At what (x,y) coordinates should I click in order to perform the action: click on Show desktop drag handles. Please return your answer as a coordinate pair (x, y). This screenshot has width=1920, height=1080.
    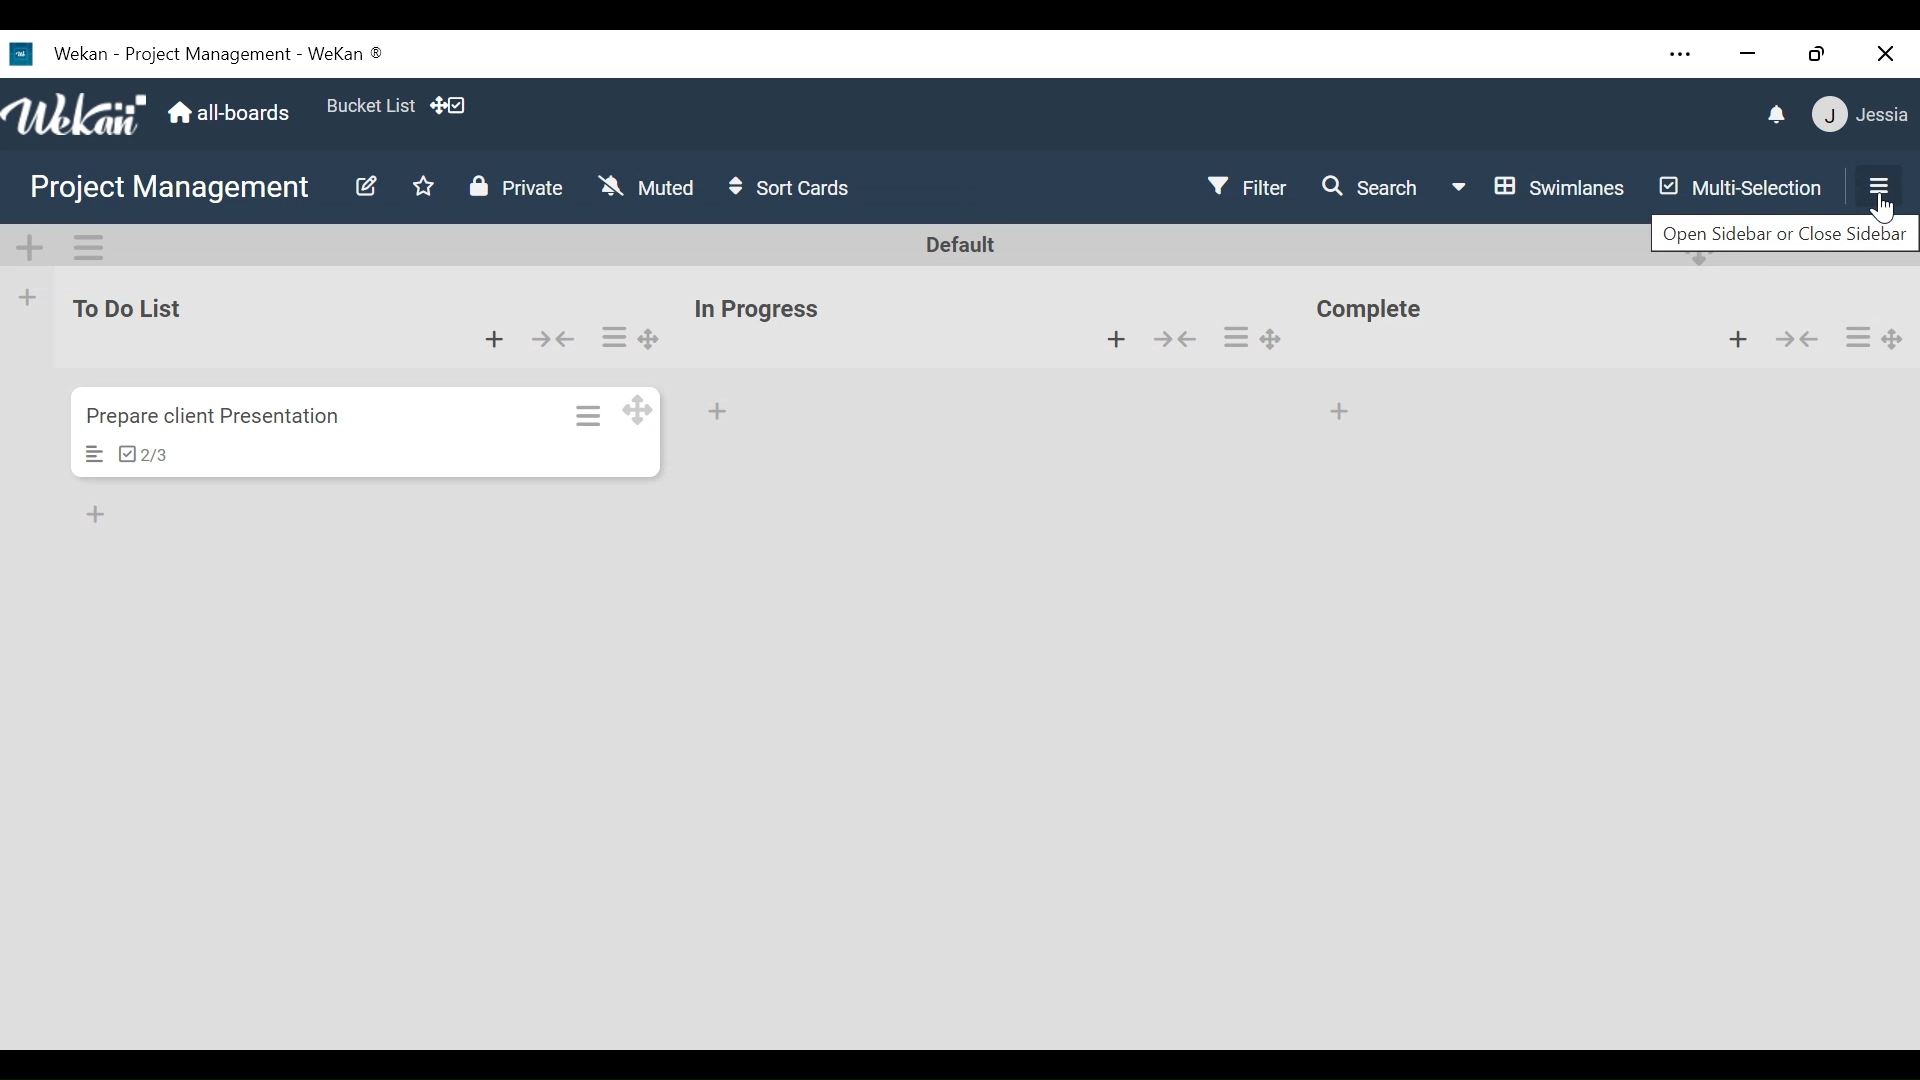
    Looking at the image, I should click on (453, 107).